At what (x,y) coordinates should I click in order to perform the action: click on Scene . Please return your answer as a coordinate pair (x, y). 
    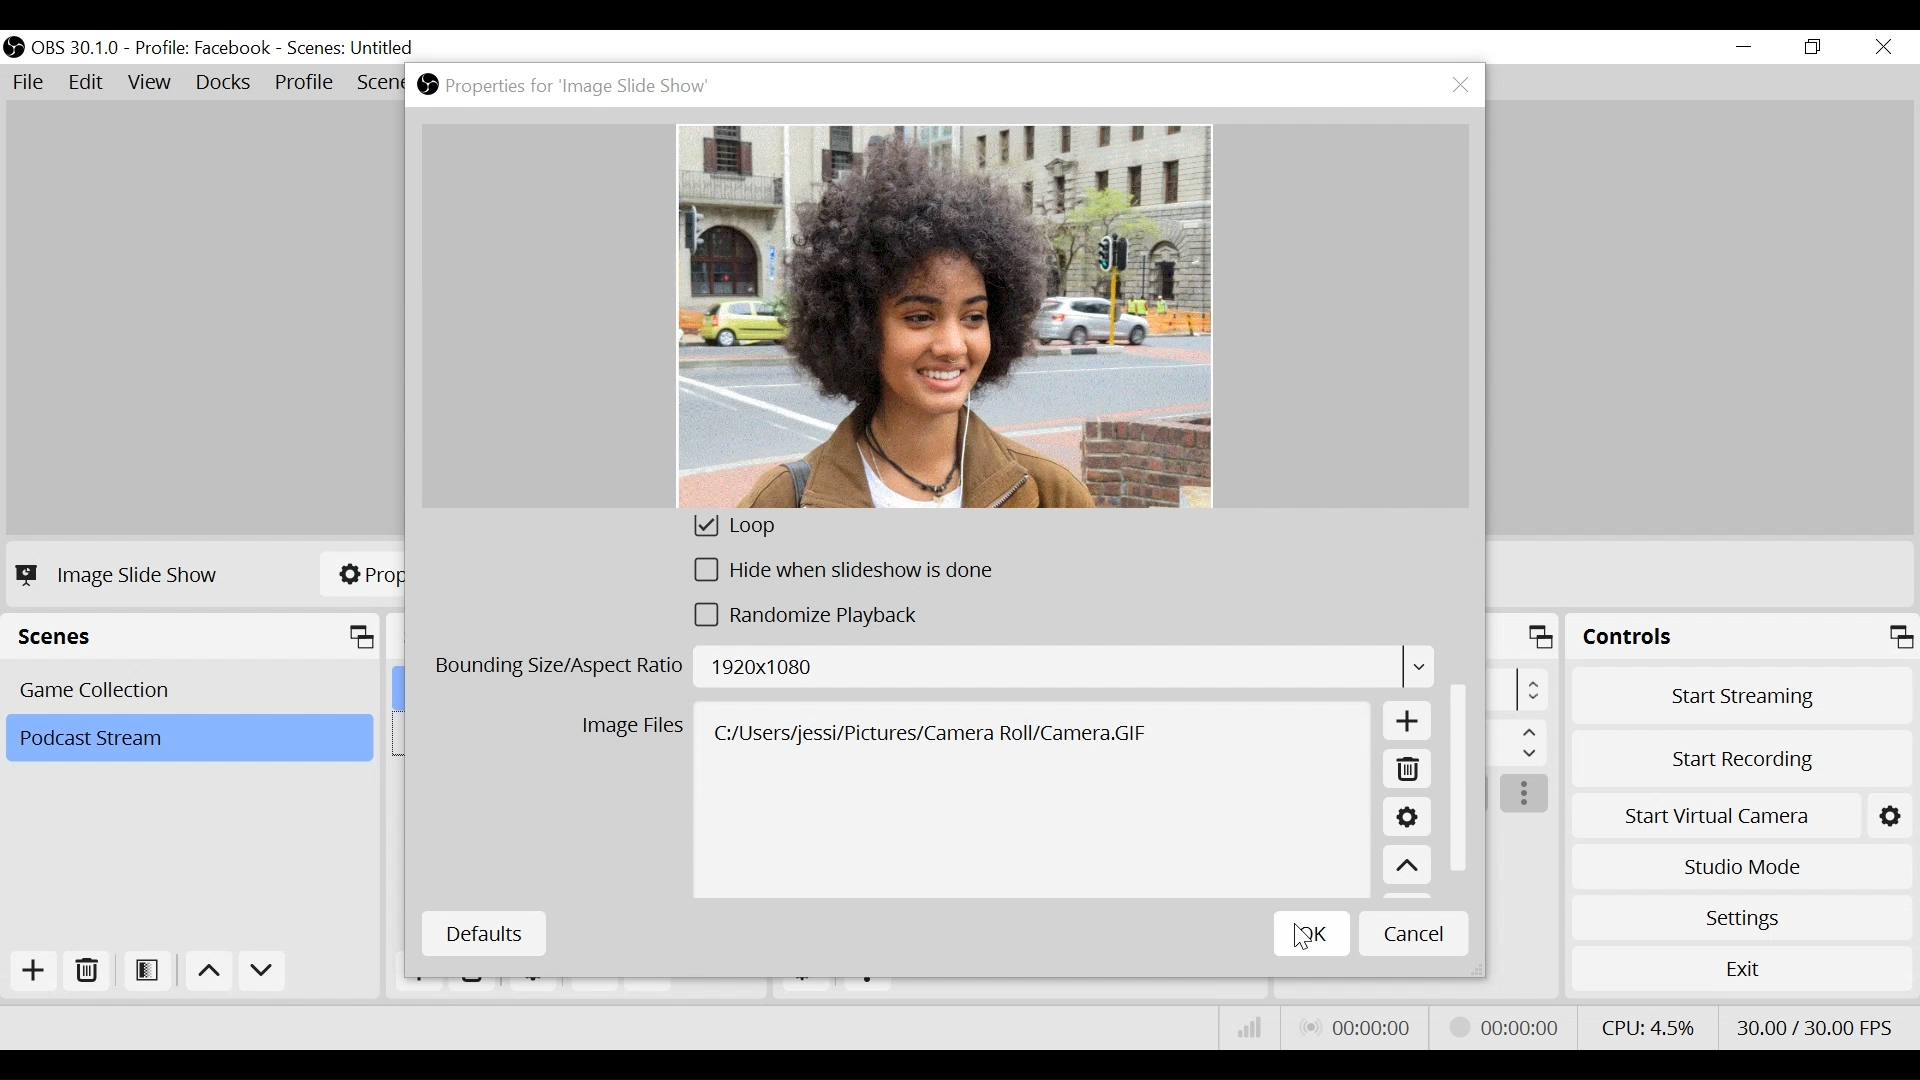
    Looking at the image, I should click on (188, 739).